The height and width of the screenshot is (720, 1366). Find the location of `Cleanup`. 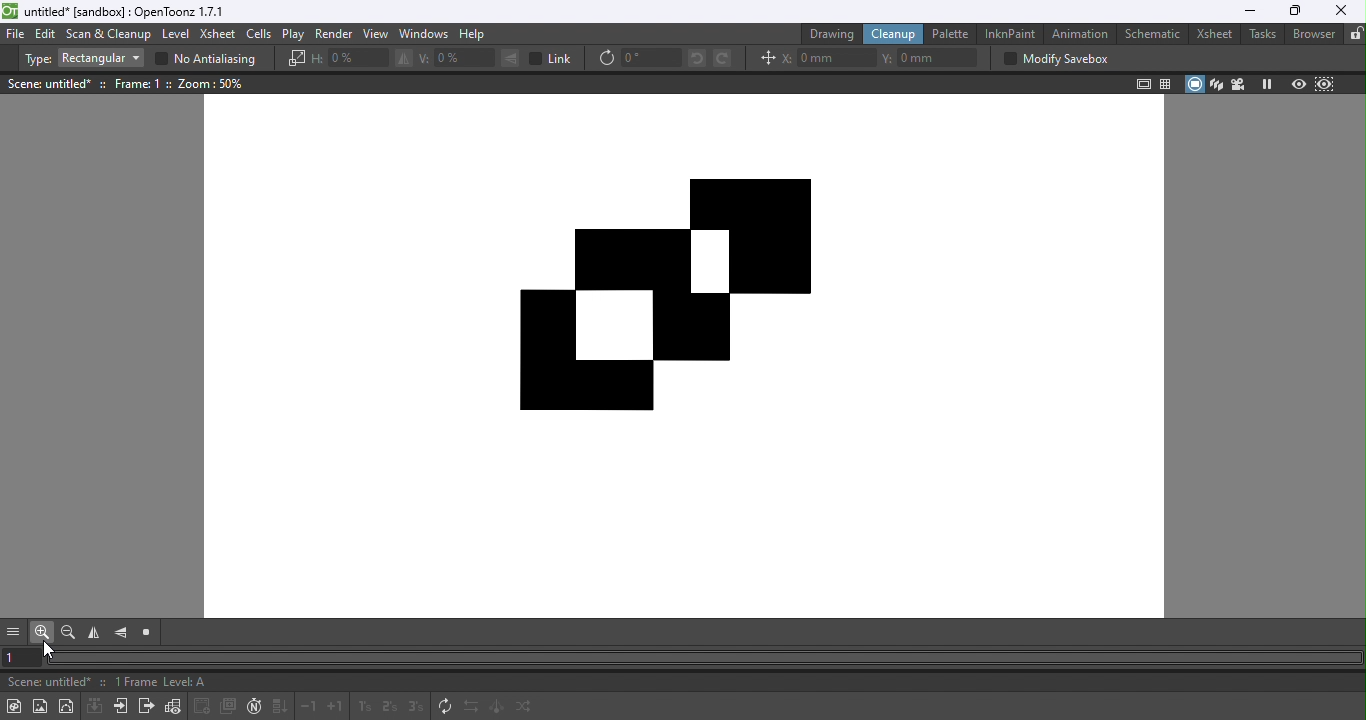

Cleanup is located at coordinates (891, 35).